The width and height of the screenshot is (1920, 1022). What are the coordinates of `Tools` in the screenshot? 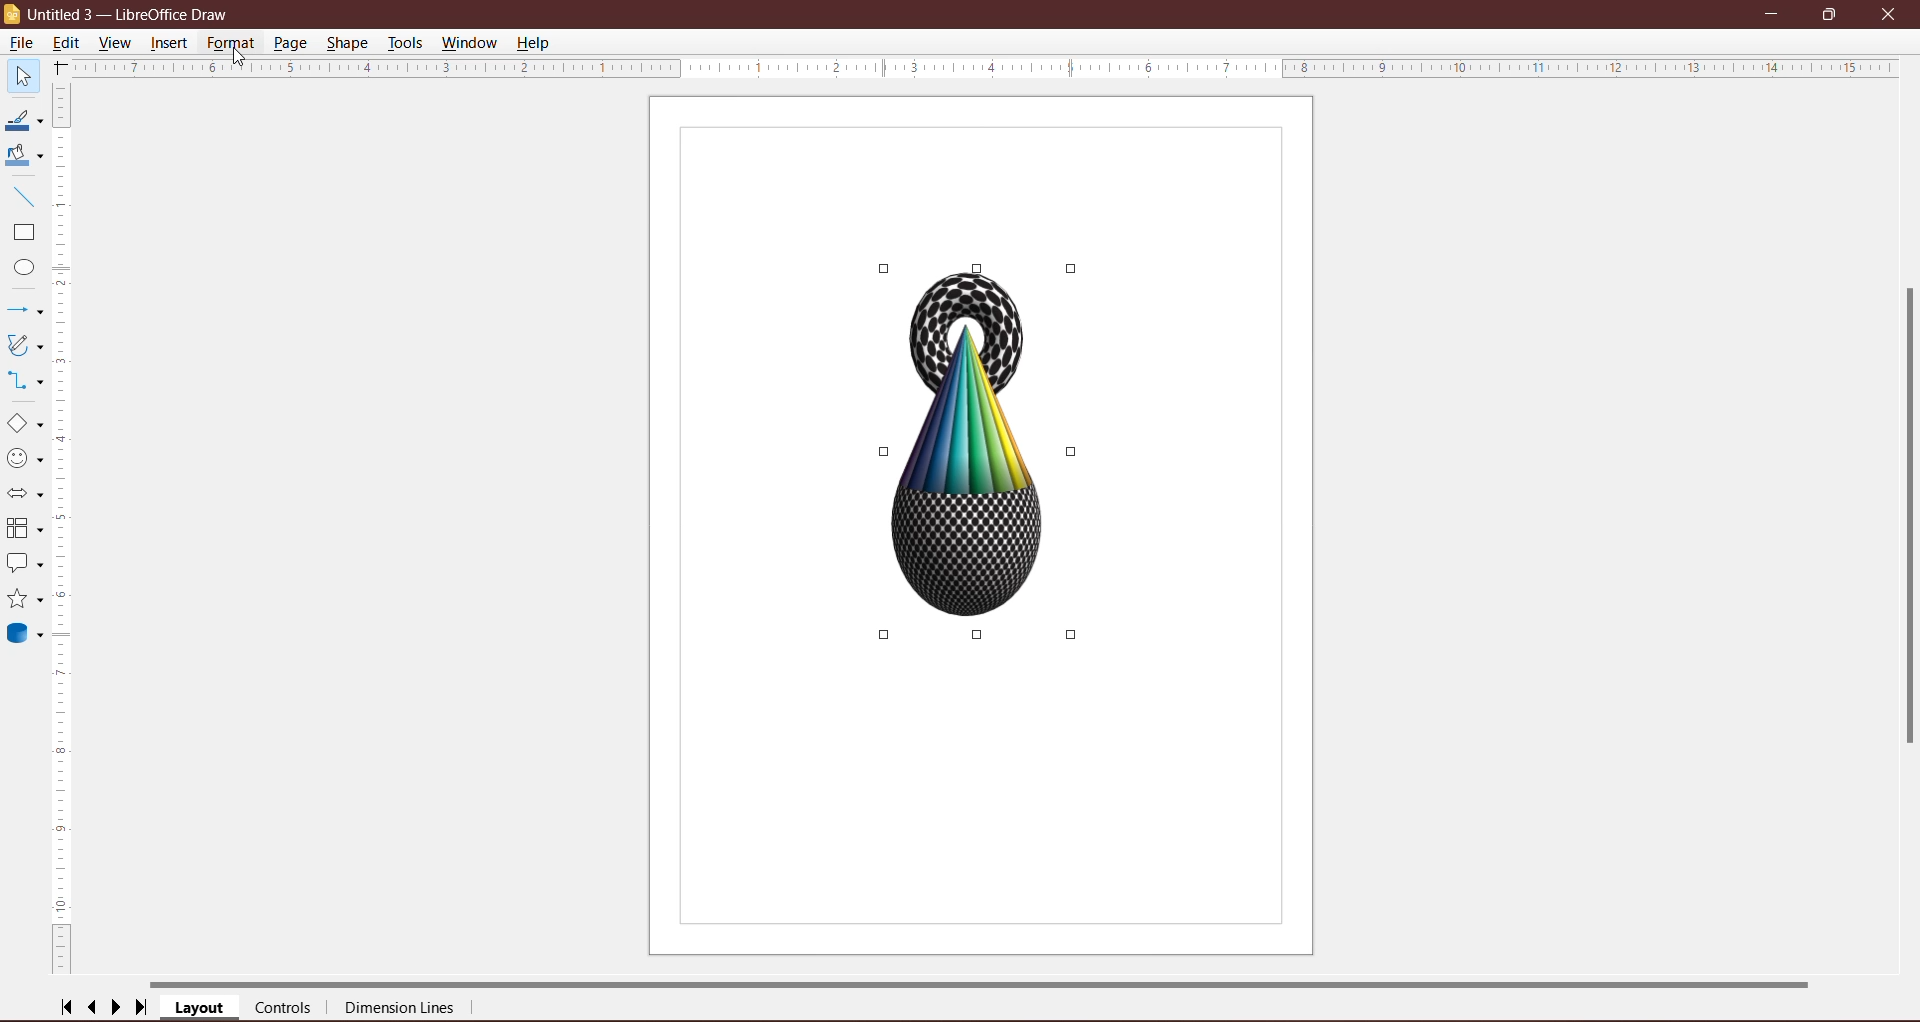 It's located at (406, 42).